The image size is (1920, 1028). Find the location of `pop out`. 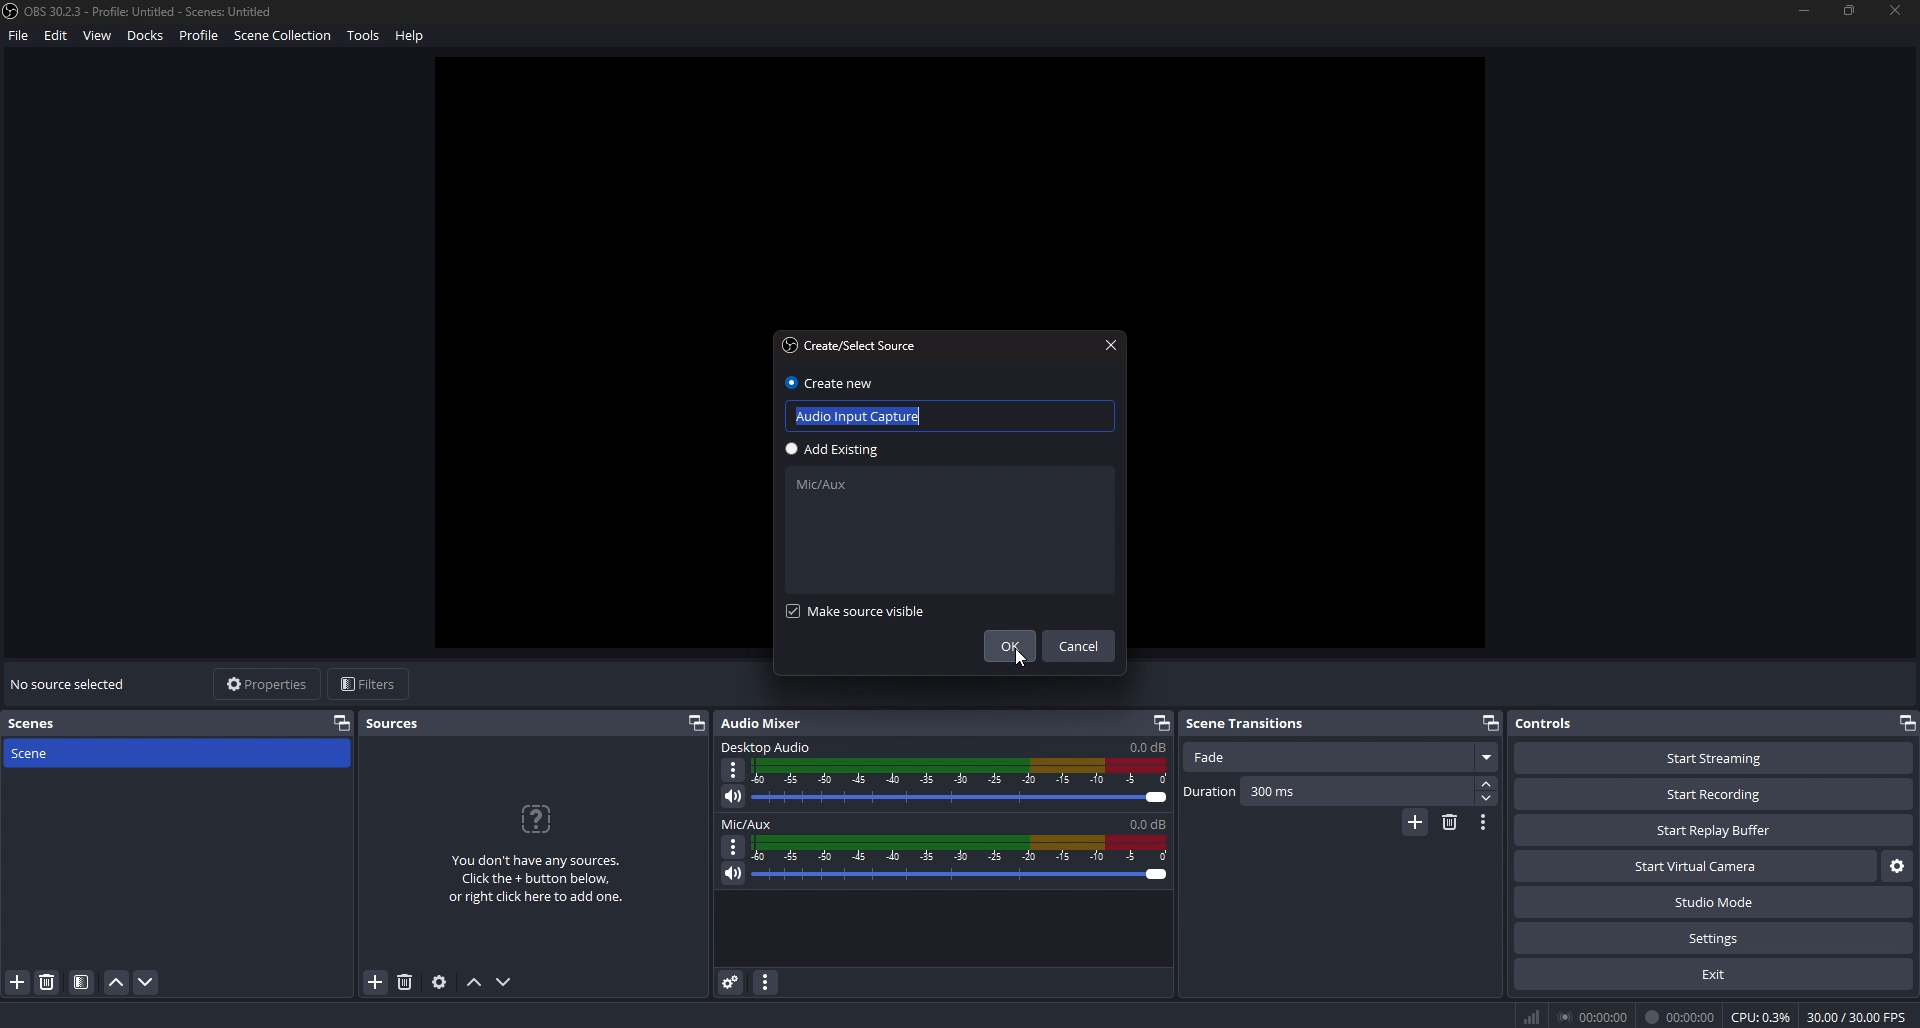

pop out is located at coordinates (341, 722).